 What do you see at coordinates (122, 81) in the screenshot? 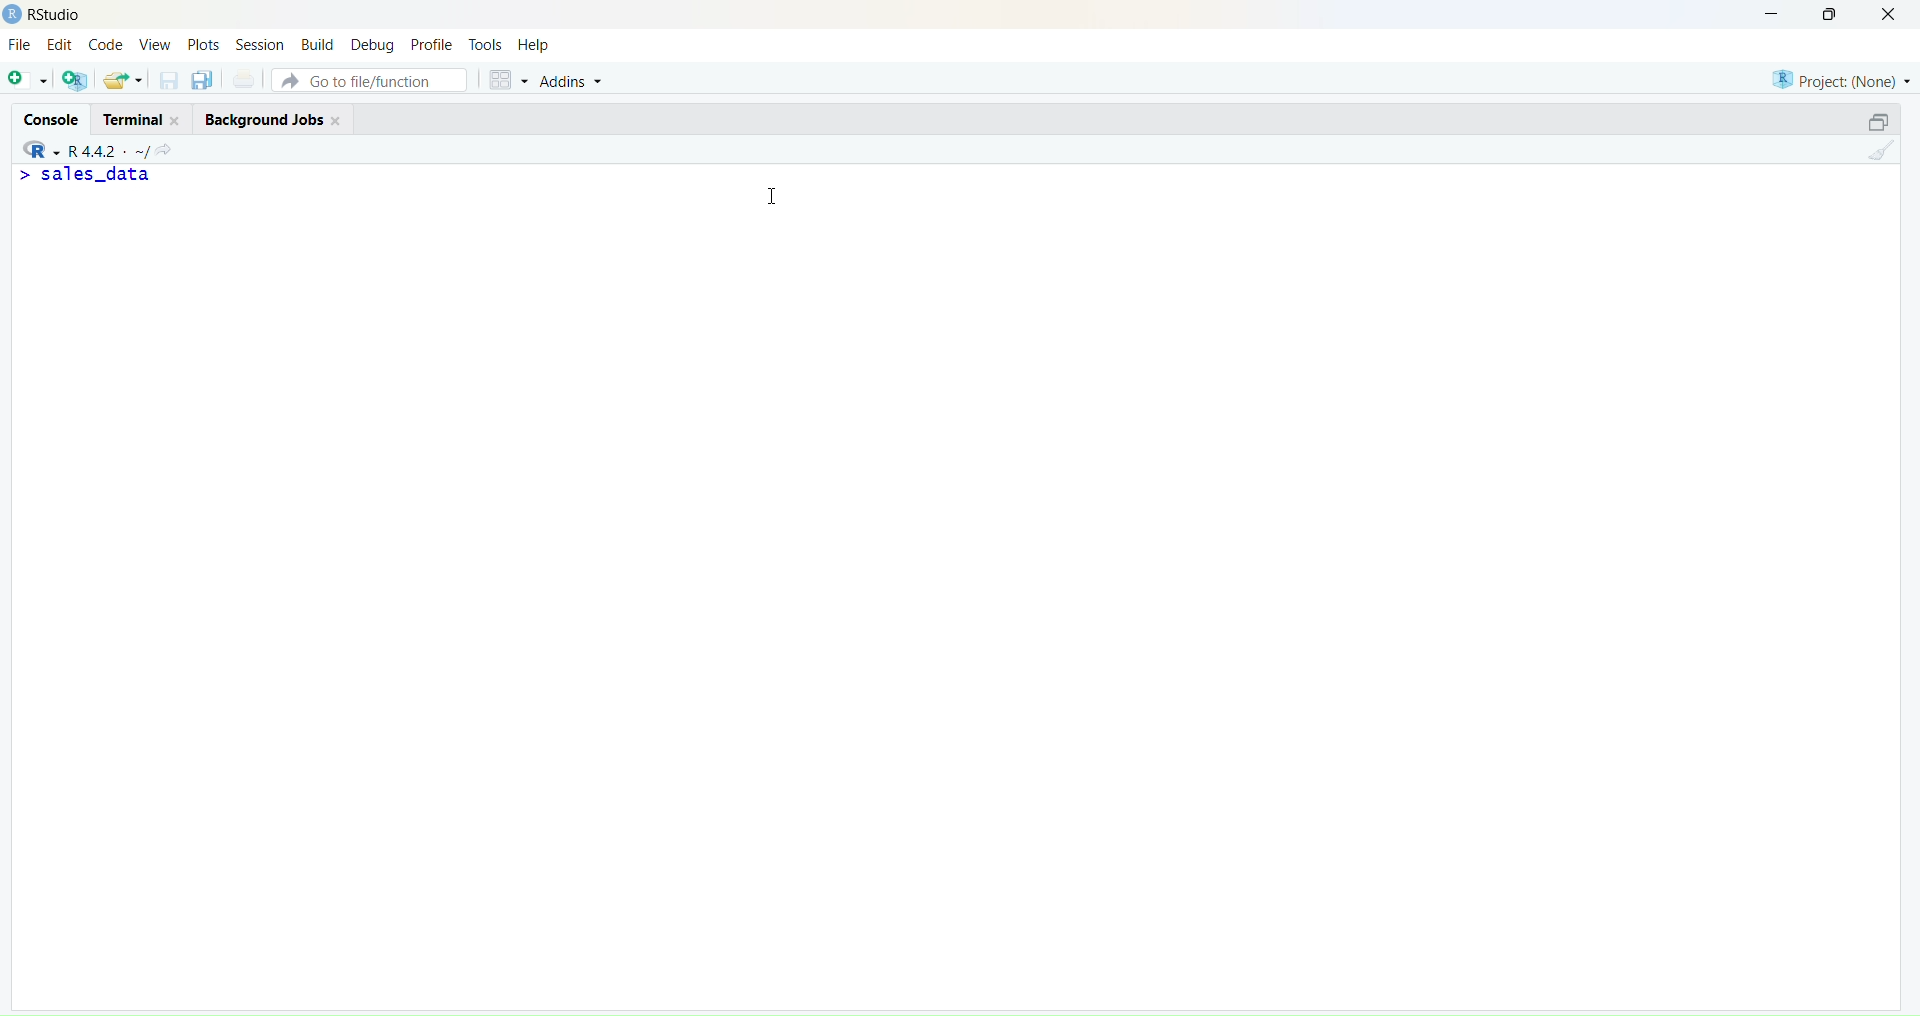
I see `save and export` at bounding box center [122, 81].